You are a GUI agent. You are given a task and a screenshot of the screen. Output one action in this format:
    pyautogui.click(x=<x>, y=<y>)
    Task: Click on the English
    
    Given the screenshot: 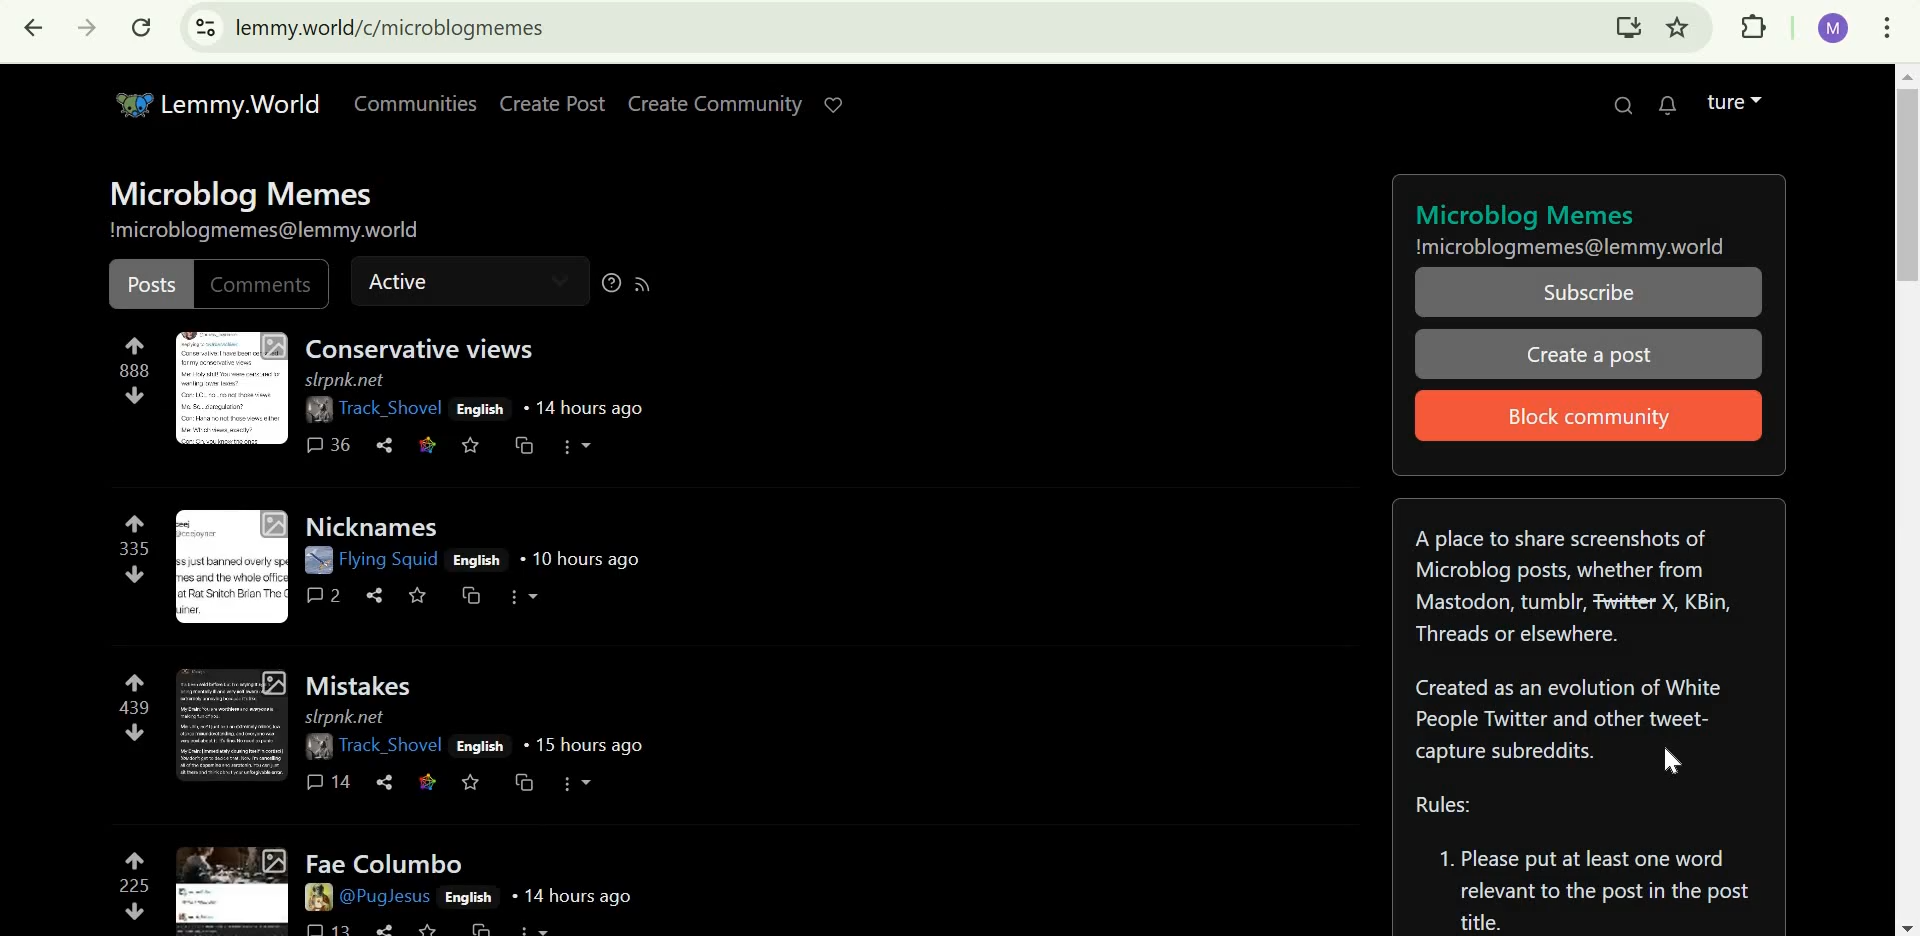 What is the action you would take?
    pyautogui.click(x=472, y=899)
    